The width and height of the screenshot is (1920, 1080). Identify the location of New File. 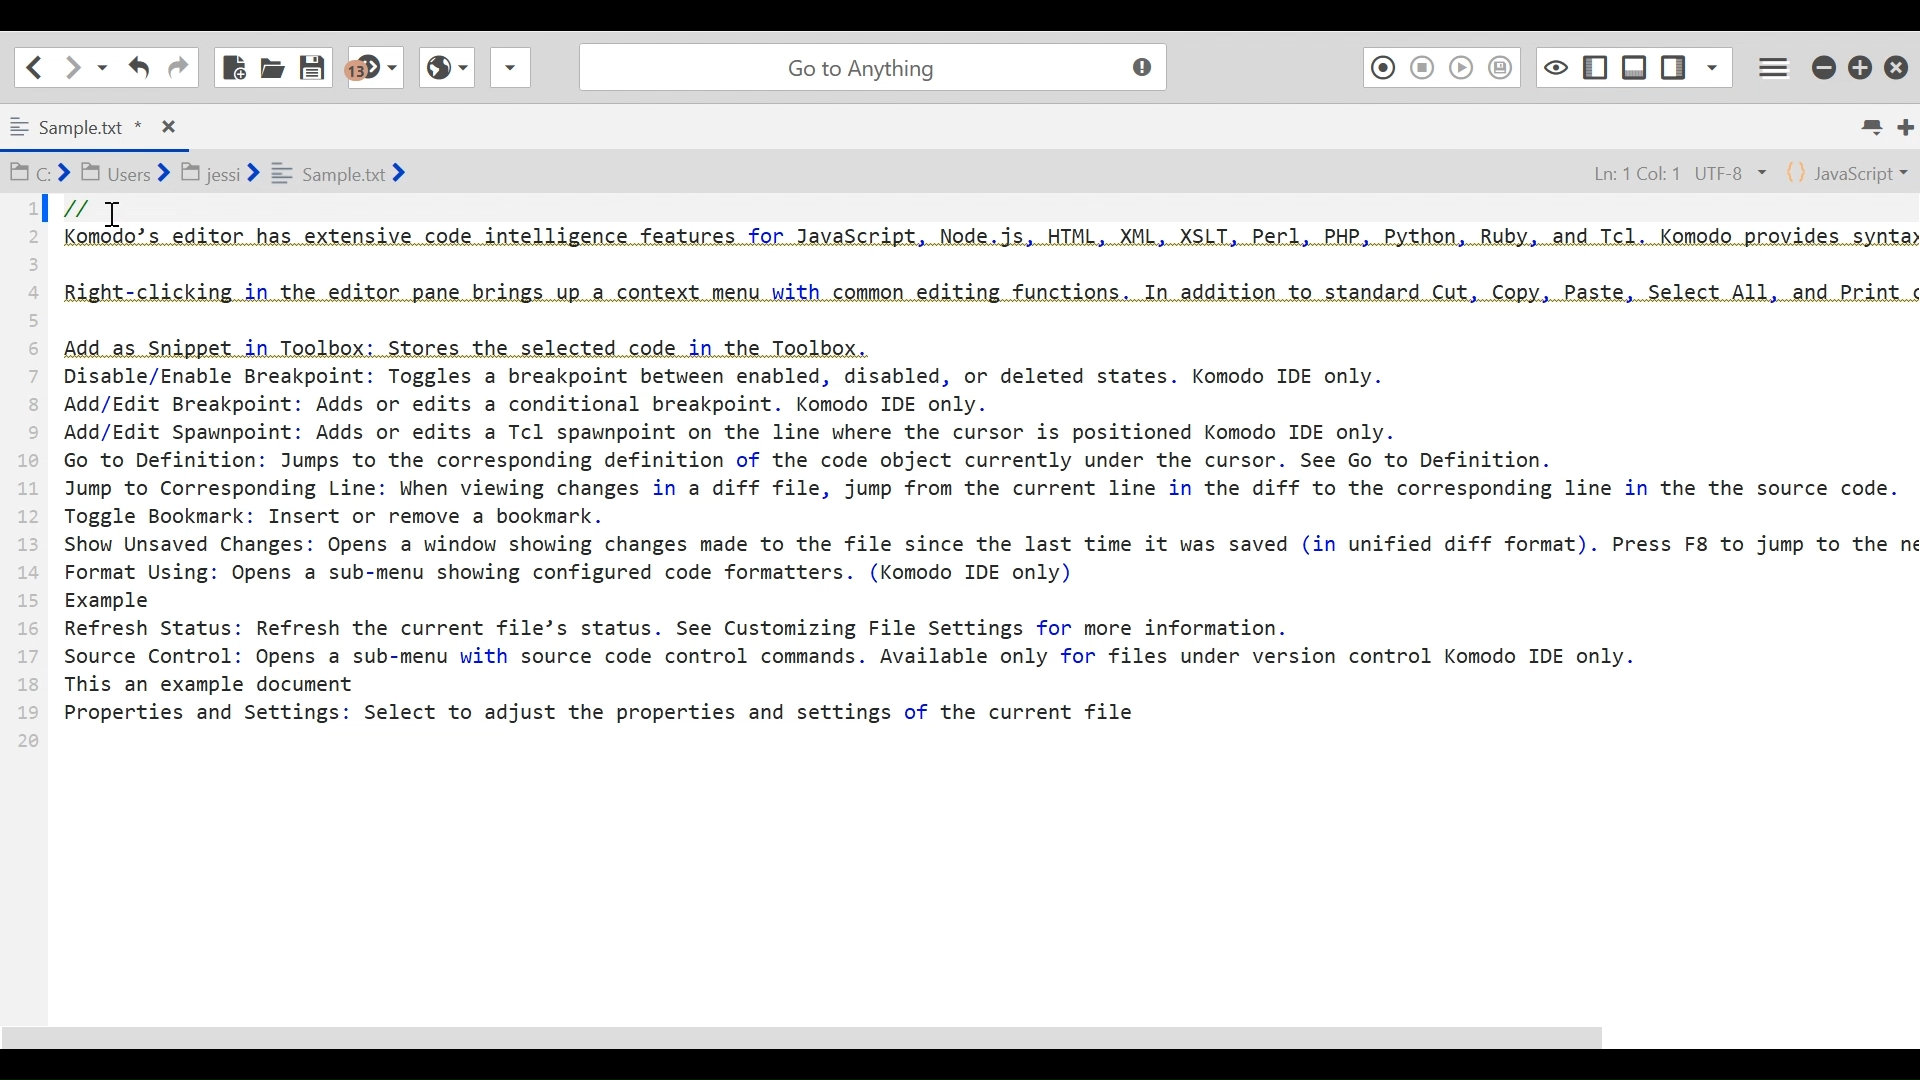
(235, 65).